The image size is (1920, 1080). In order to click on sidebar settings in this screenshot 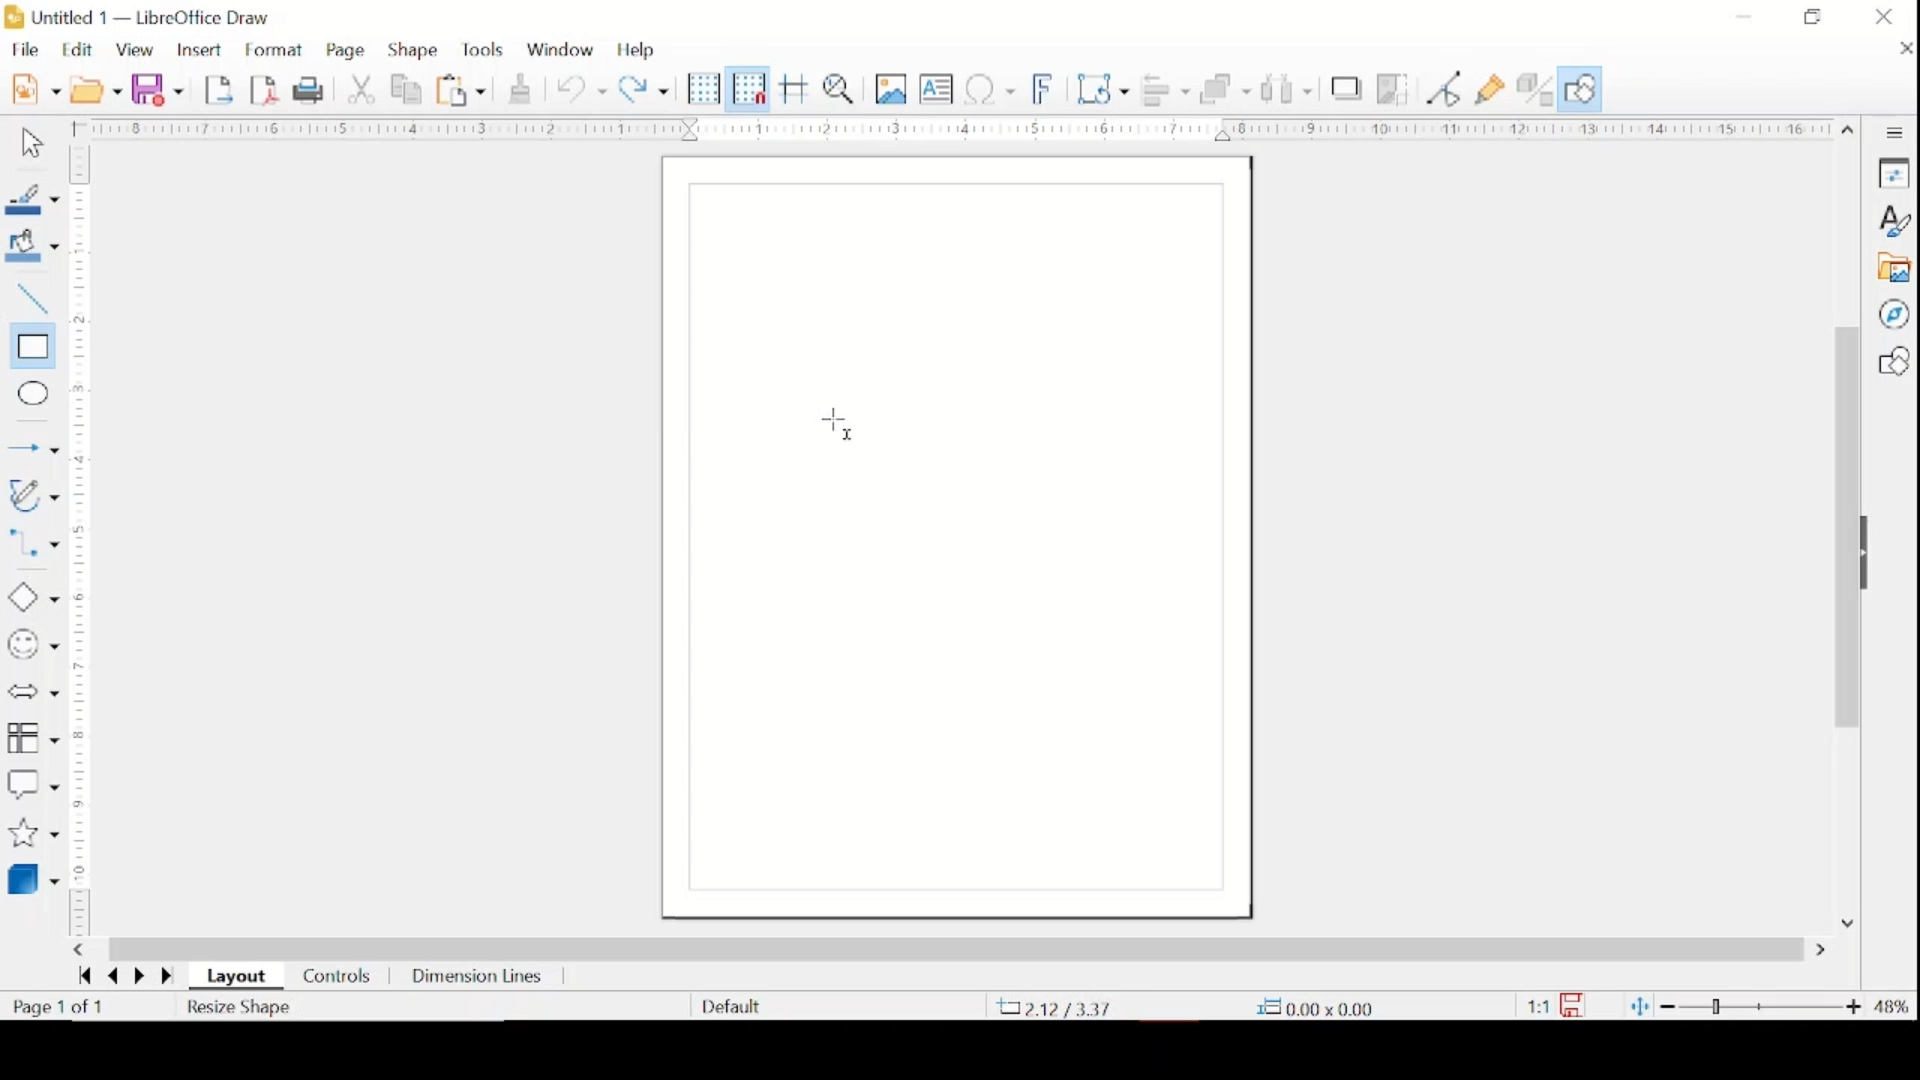, I will do `click(1895, 133)`.